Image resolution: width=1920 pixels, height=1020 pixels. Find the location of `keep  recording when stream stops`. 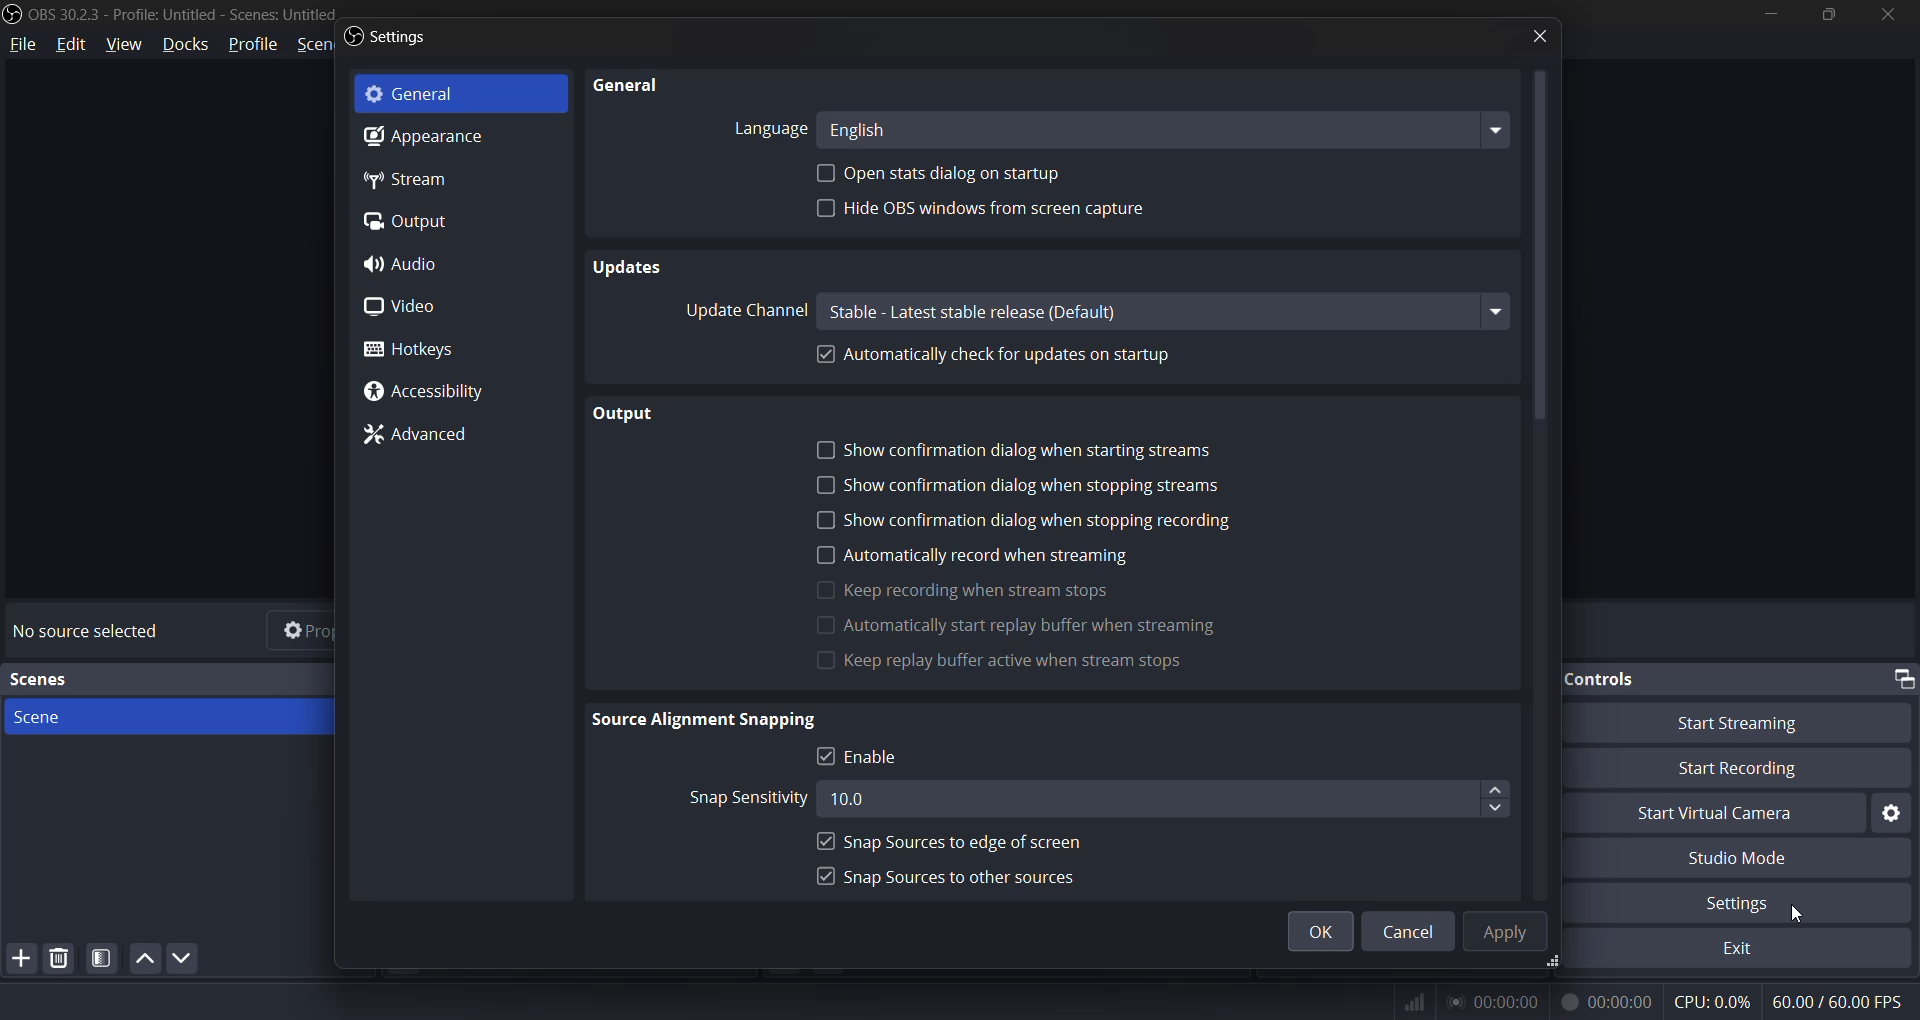

keep  recording when stream stops is located at coordinates (988, 591).